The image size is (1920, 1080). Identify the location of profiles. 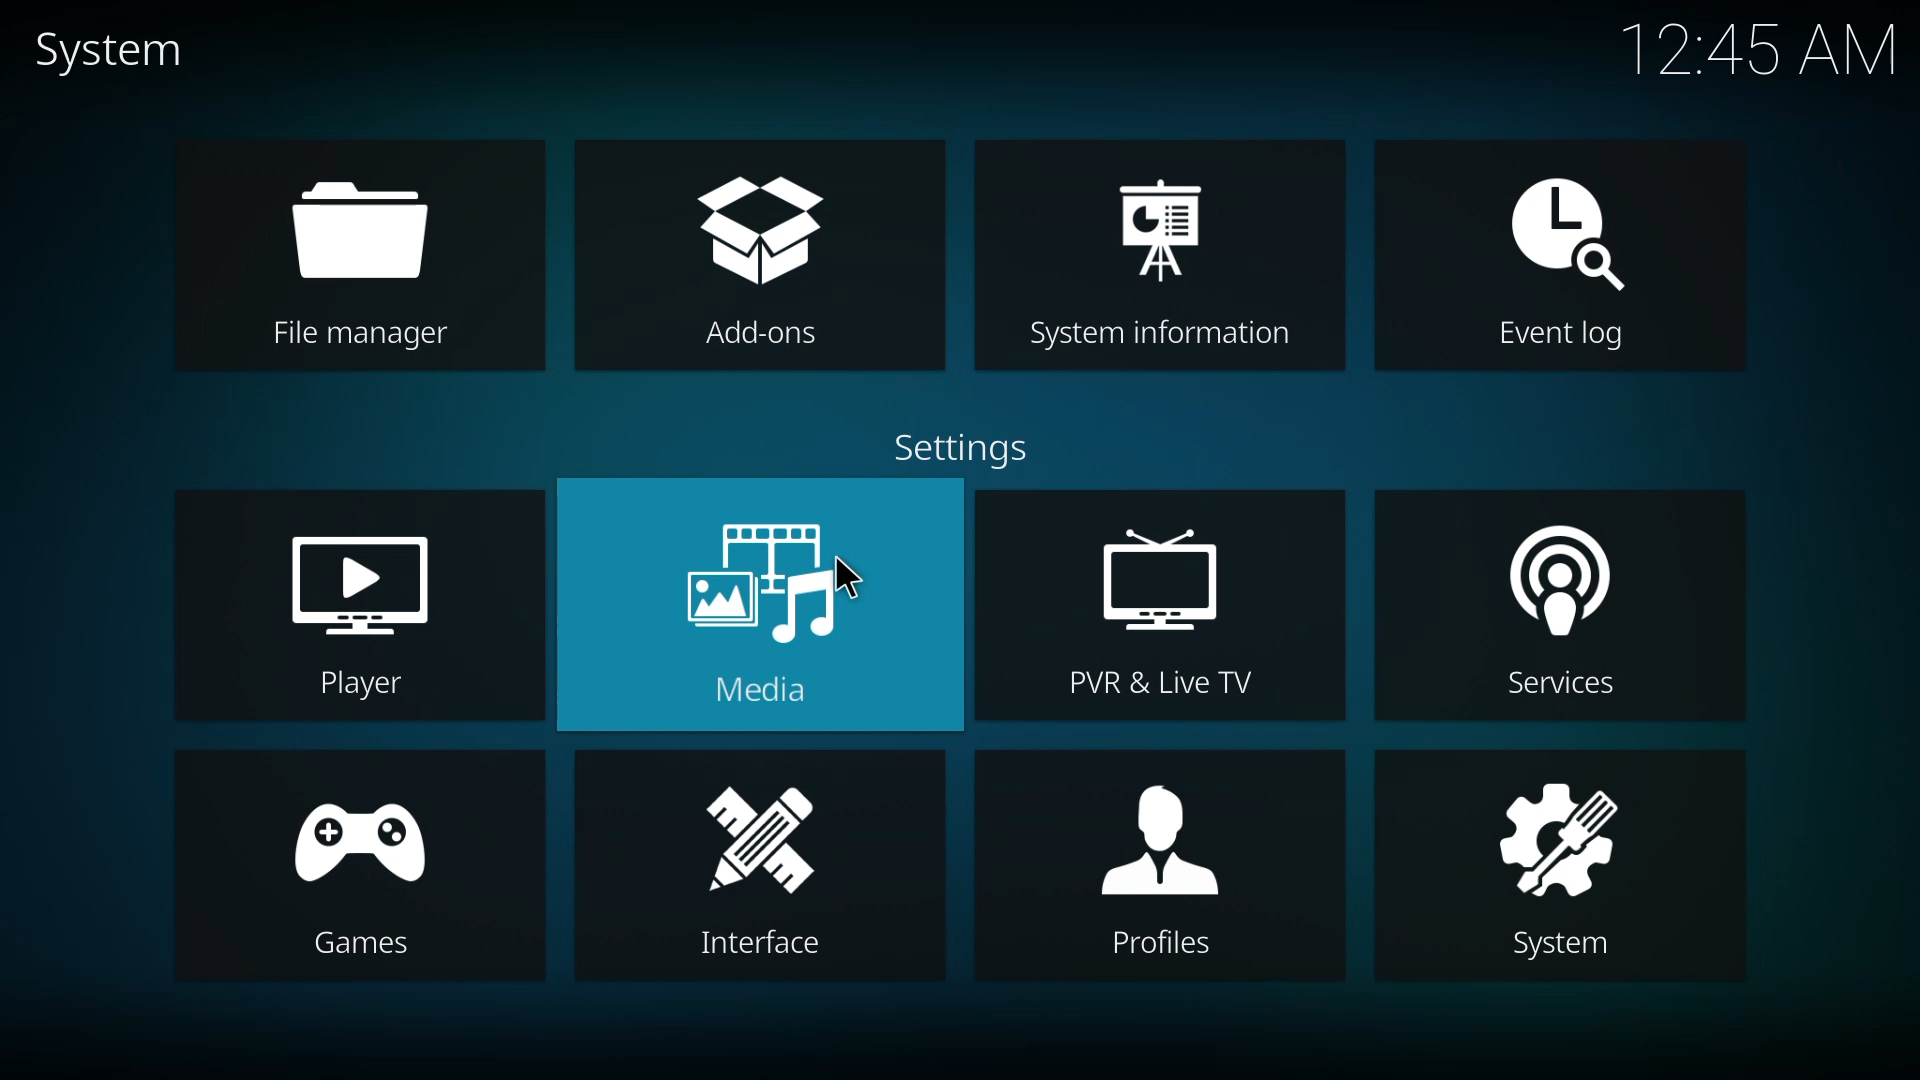
(1156, 868).